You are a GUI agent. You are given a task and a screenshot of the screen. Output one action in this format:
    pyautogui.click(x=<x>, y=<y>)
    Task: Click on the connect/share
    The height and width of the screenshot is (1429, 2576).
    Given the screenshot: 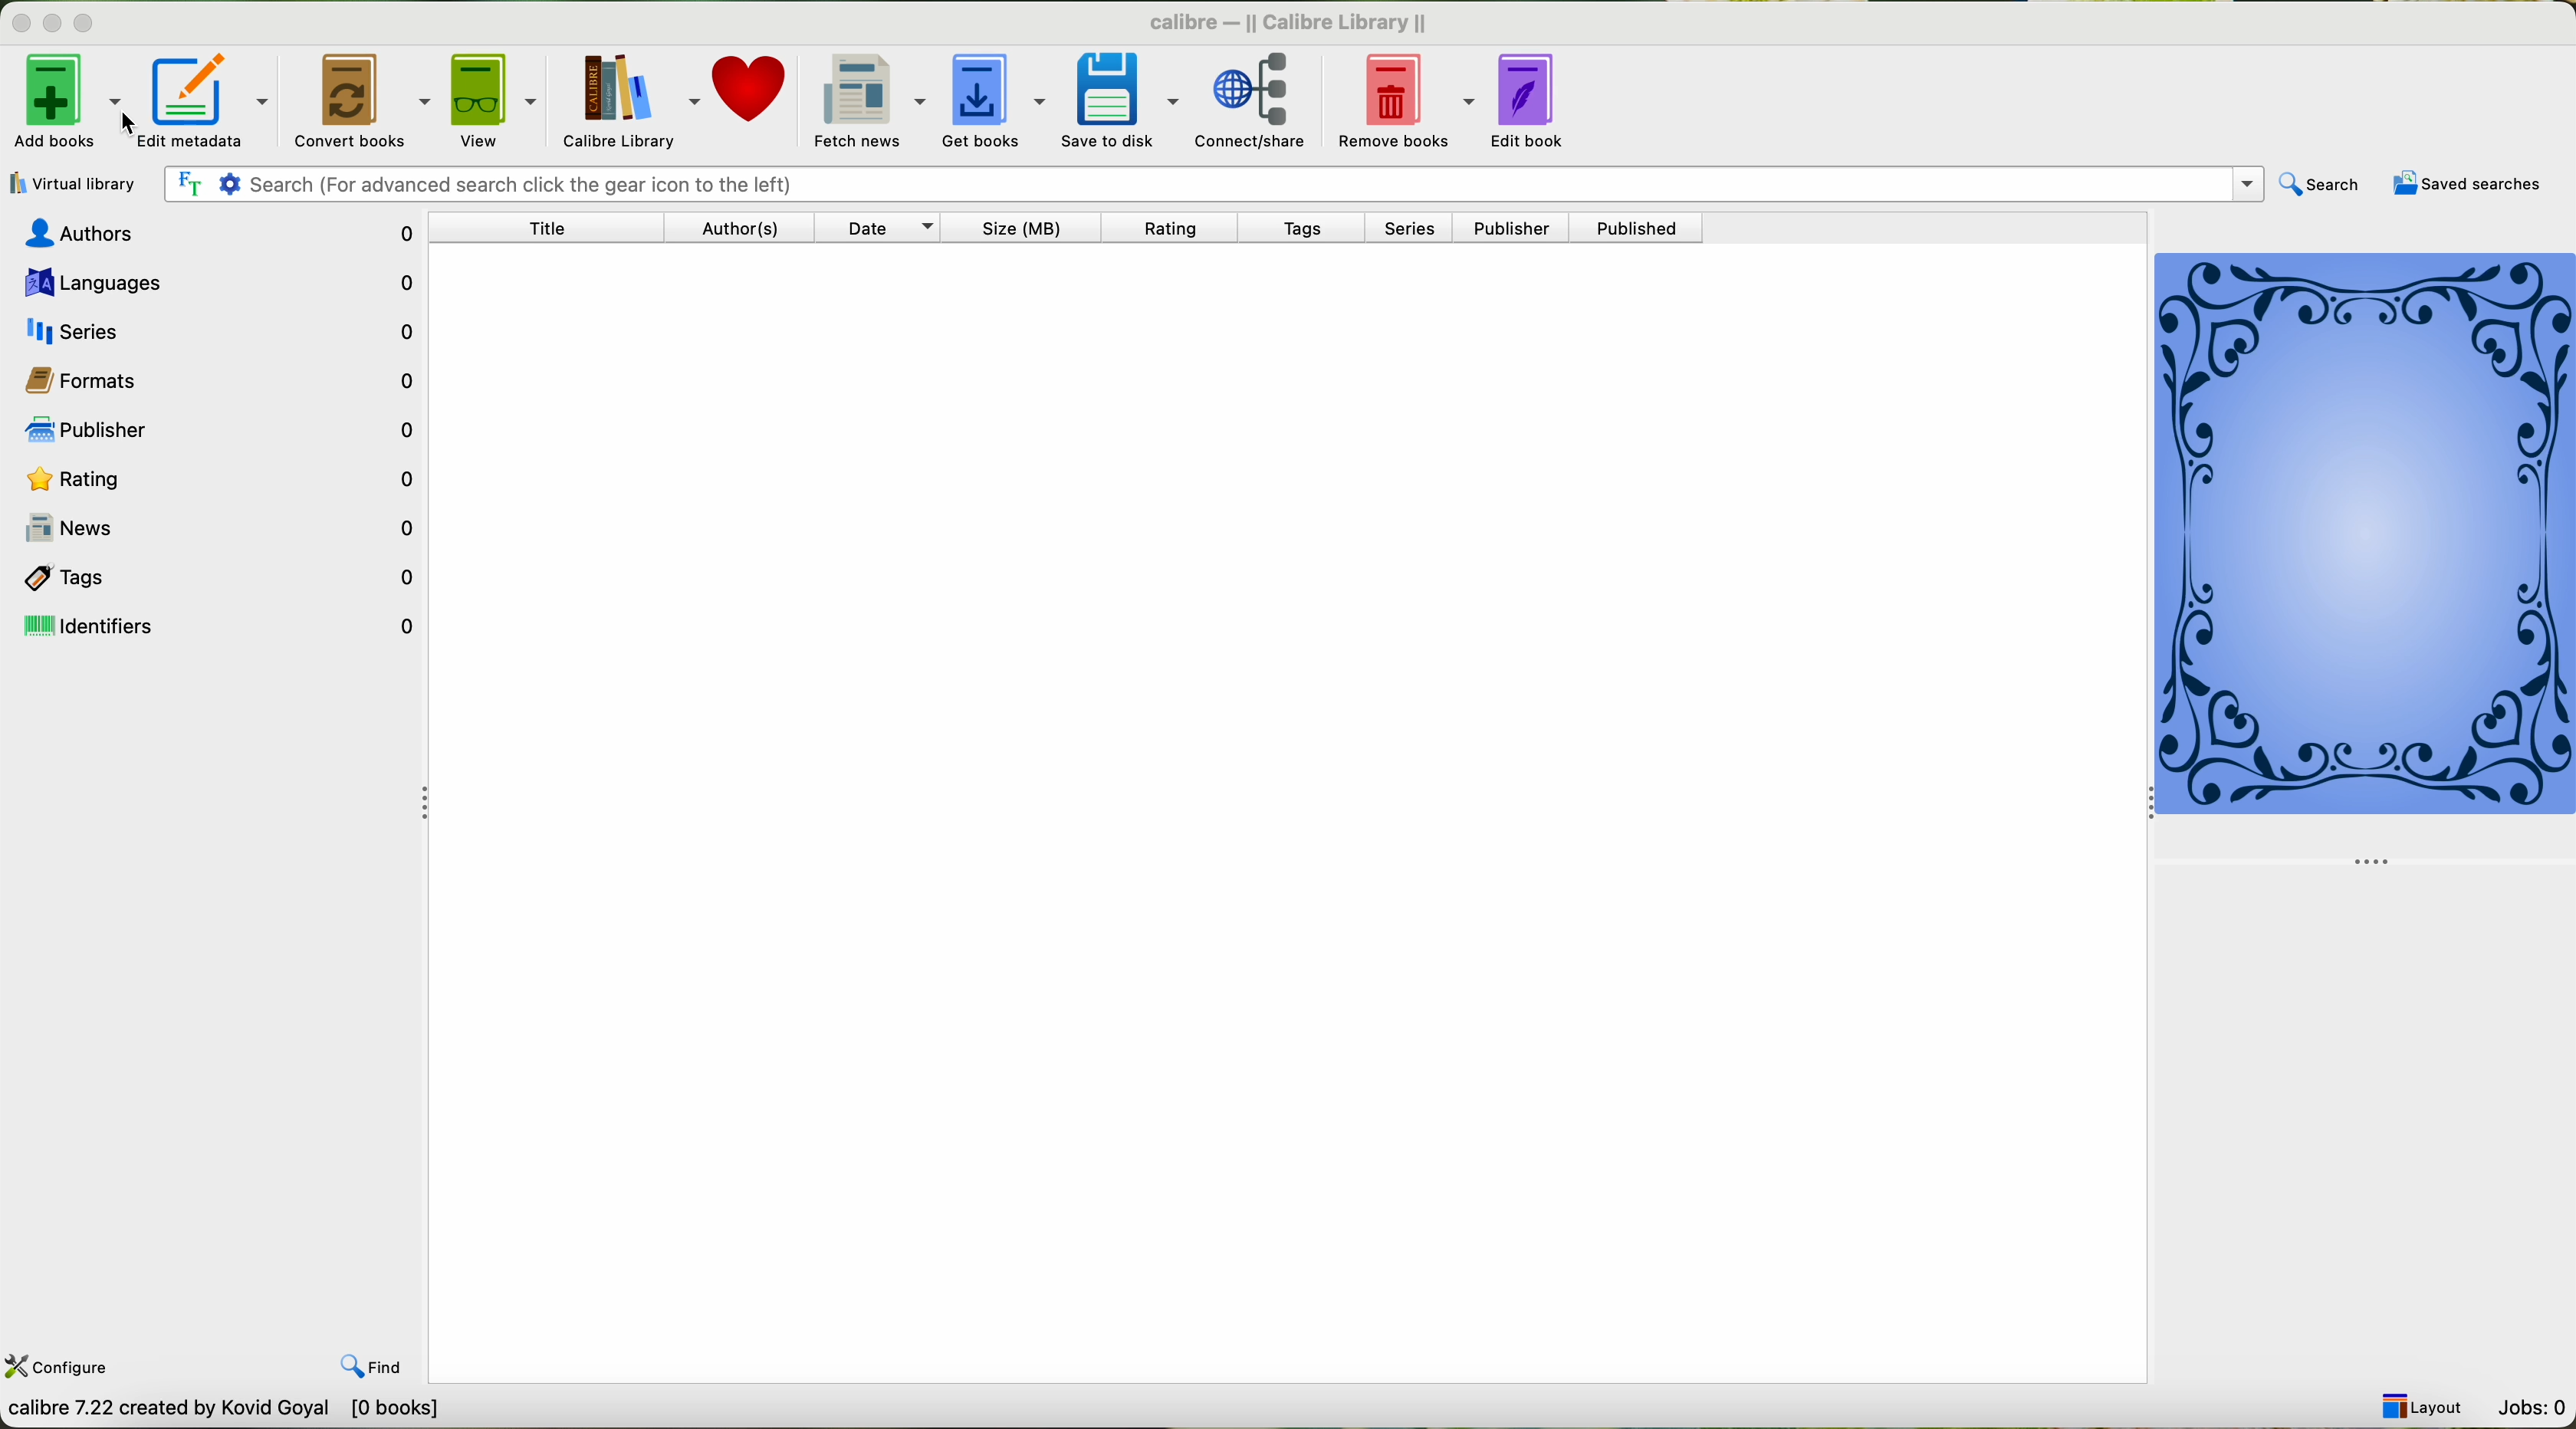 What is the action you would take?
    pyautogui.click(x=1260, y=103)
    